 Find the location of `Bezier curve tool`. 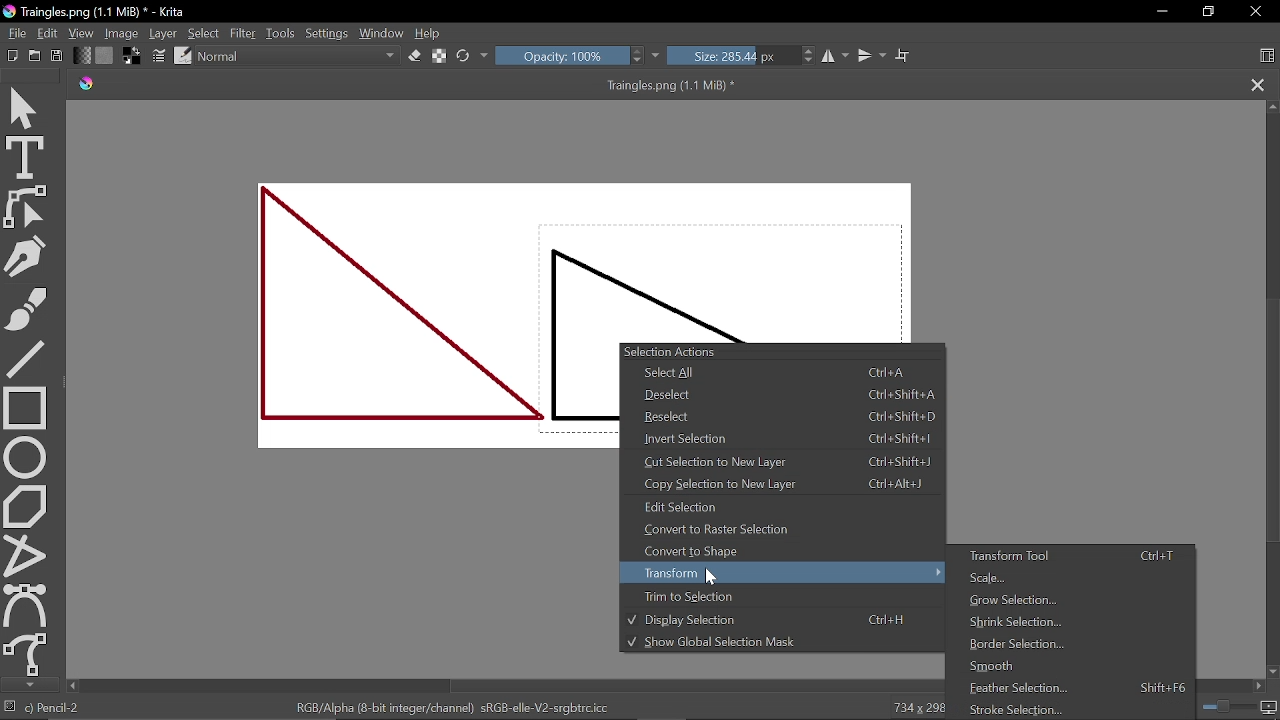

Bezier curve tool is located at coordinates (26, 604).